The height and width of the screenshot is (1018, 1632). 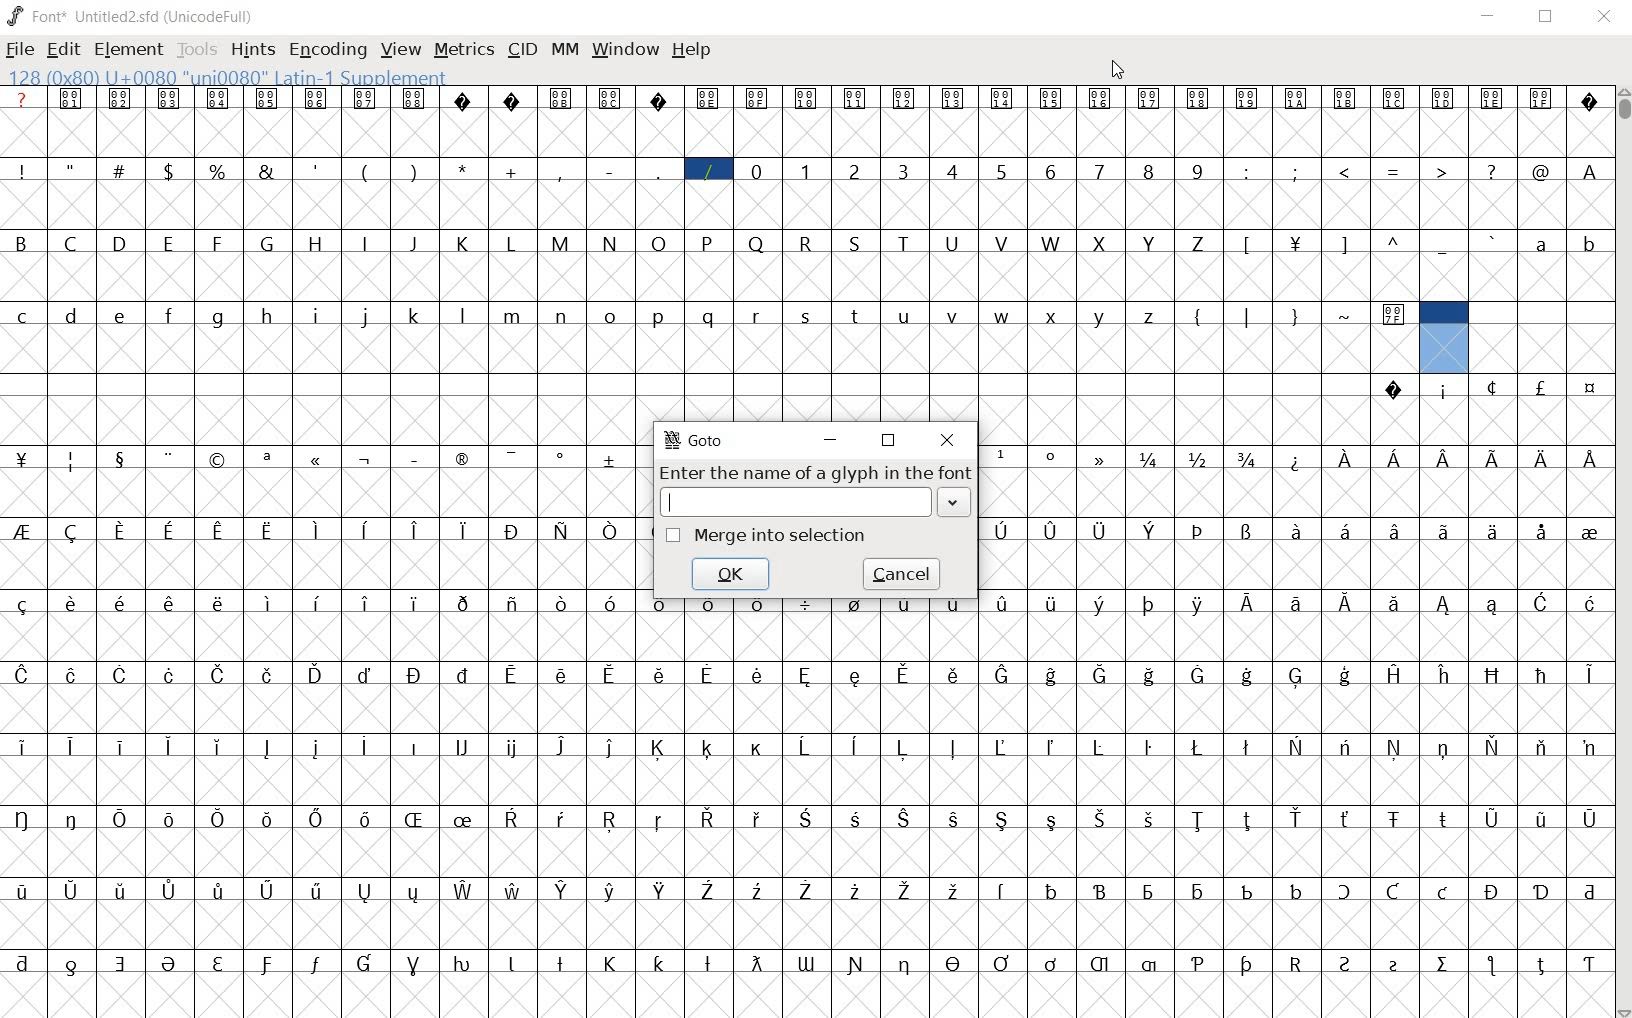 I want to click on -, so click(x=609, y=170).